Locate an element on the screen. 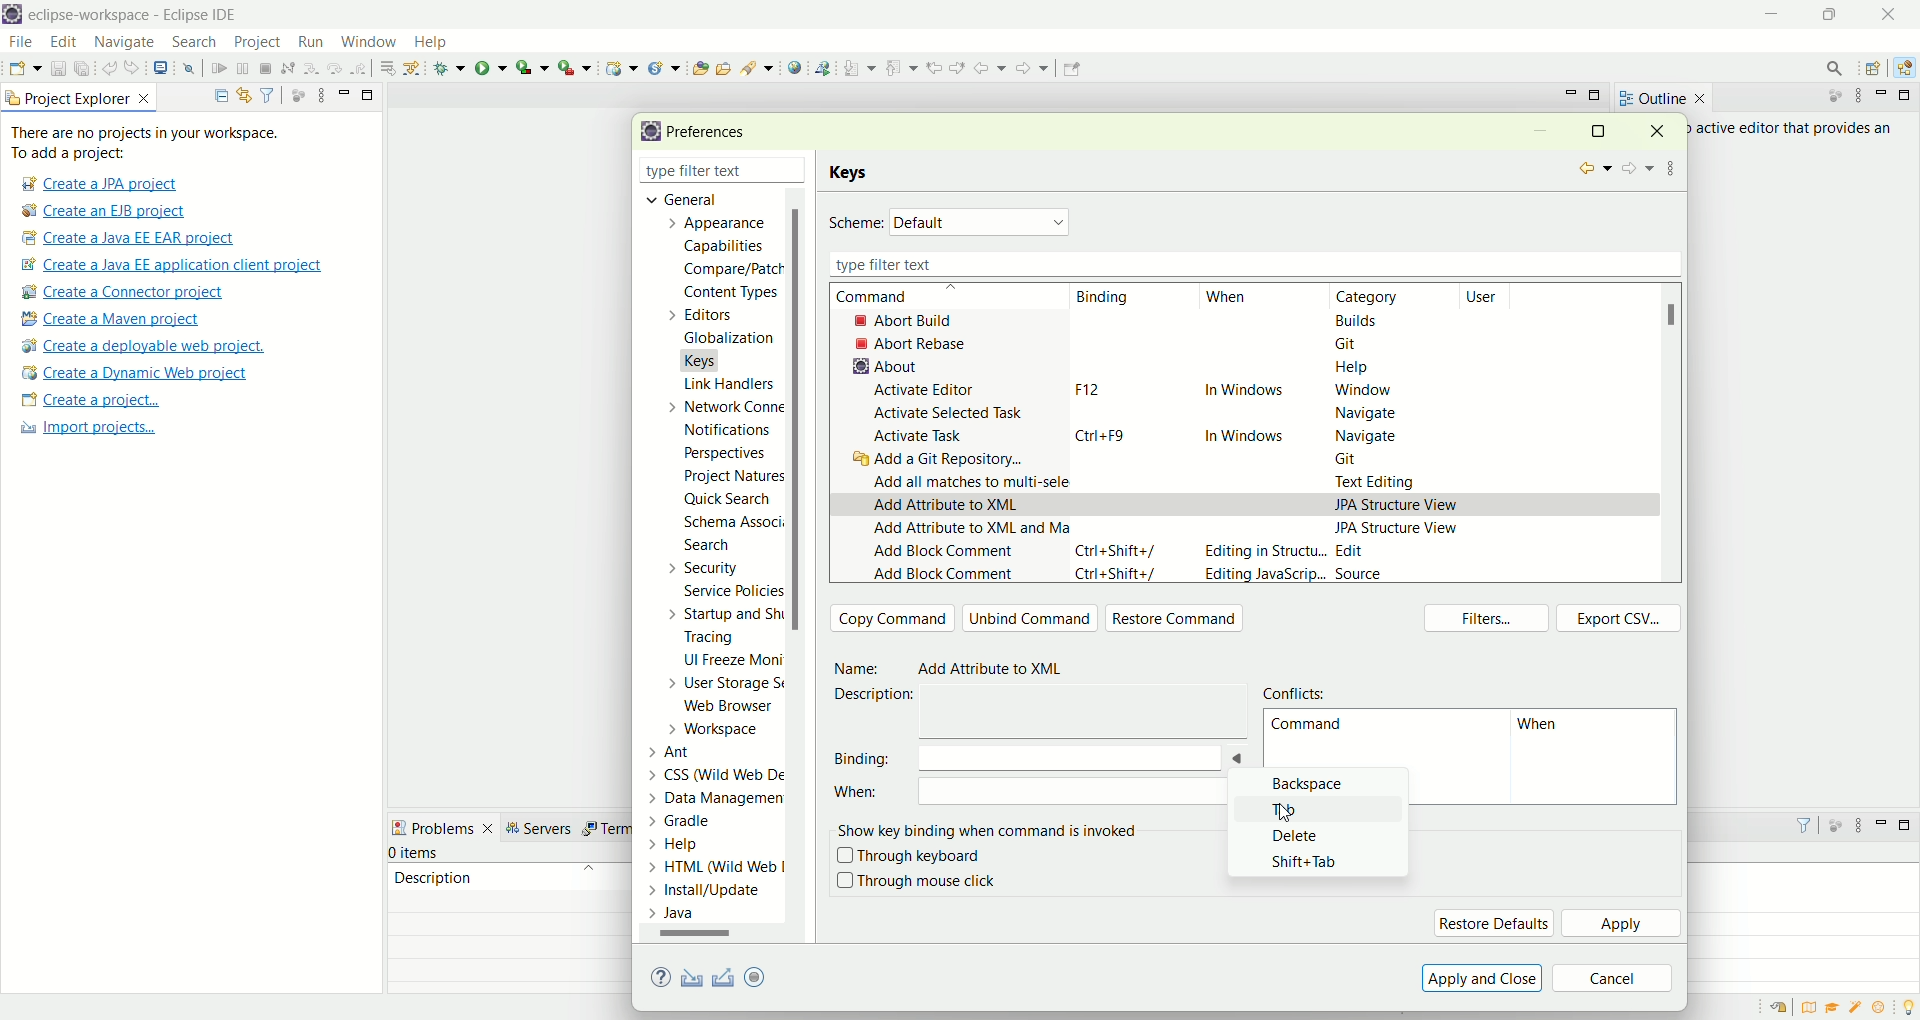 Image resolution: width=1920 pixels, height=1020 pixels. keys is located at coordinates (712, 358).